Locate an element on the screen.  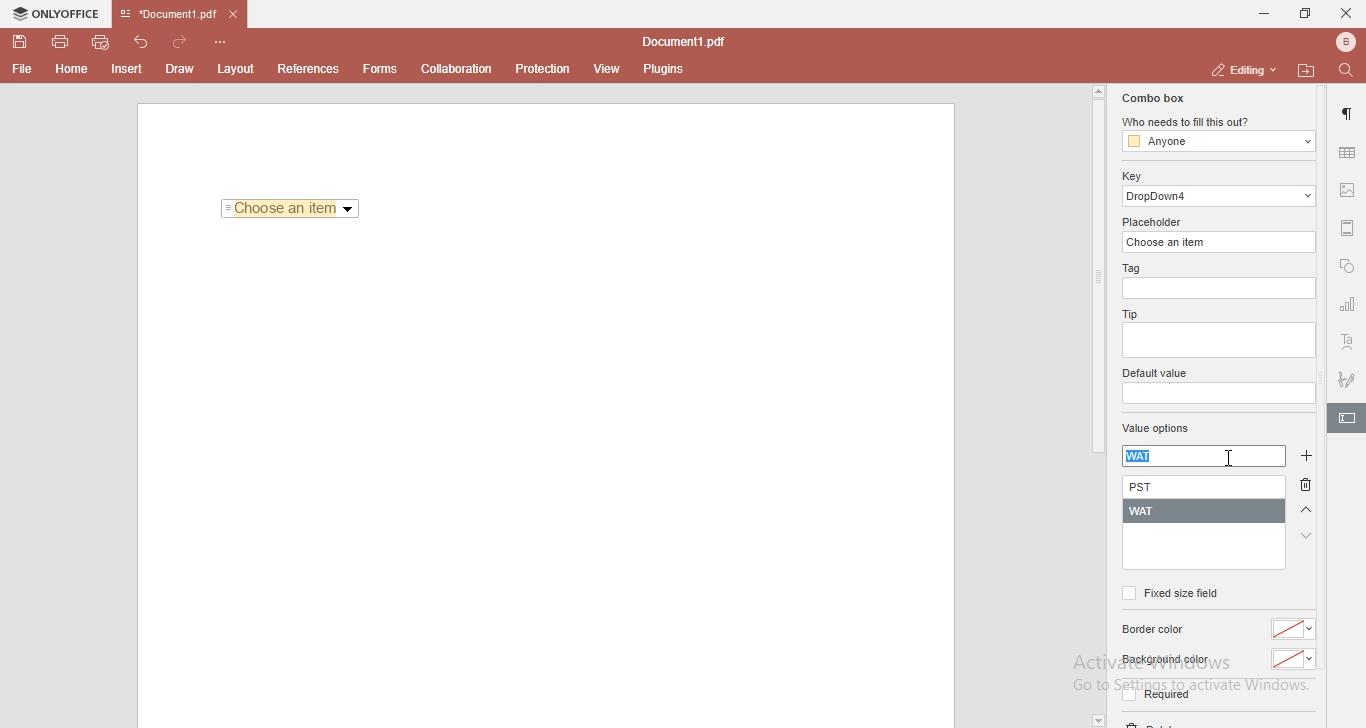
border color is located at coordinates (1156, 630).